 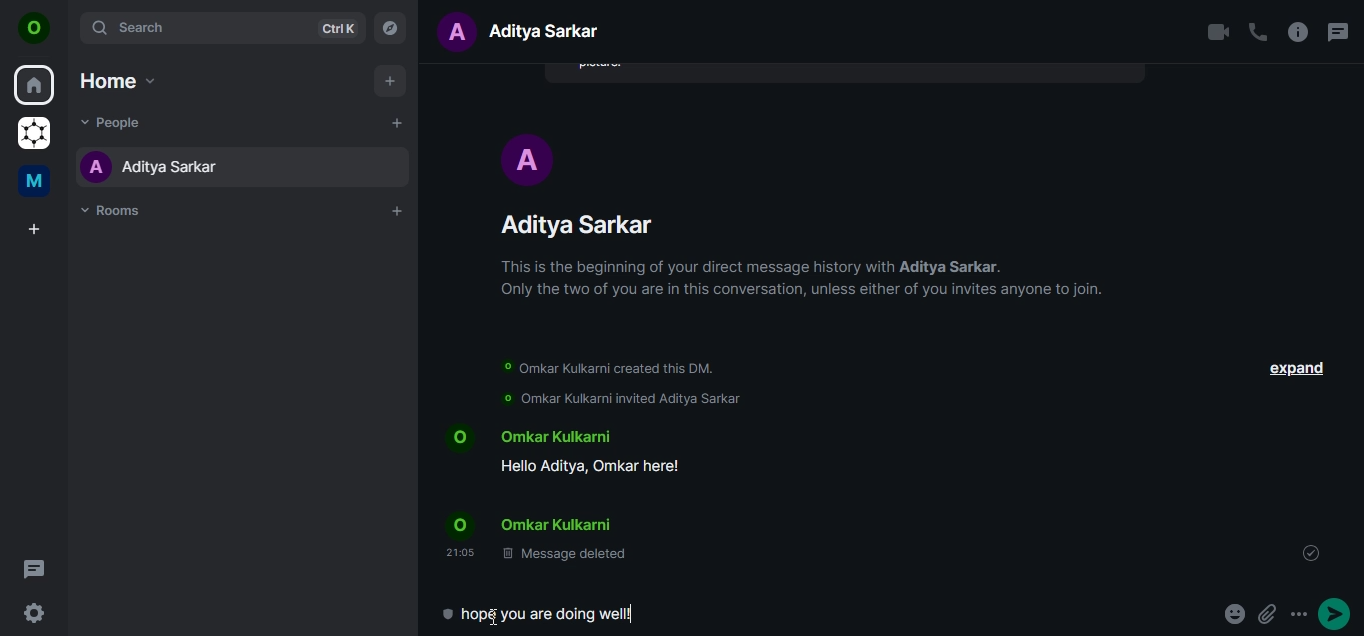 What do you see at coordinates (191, 164) in the screenshot?
I see `name` at bounding box center [191, 164].